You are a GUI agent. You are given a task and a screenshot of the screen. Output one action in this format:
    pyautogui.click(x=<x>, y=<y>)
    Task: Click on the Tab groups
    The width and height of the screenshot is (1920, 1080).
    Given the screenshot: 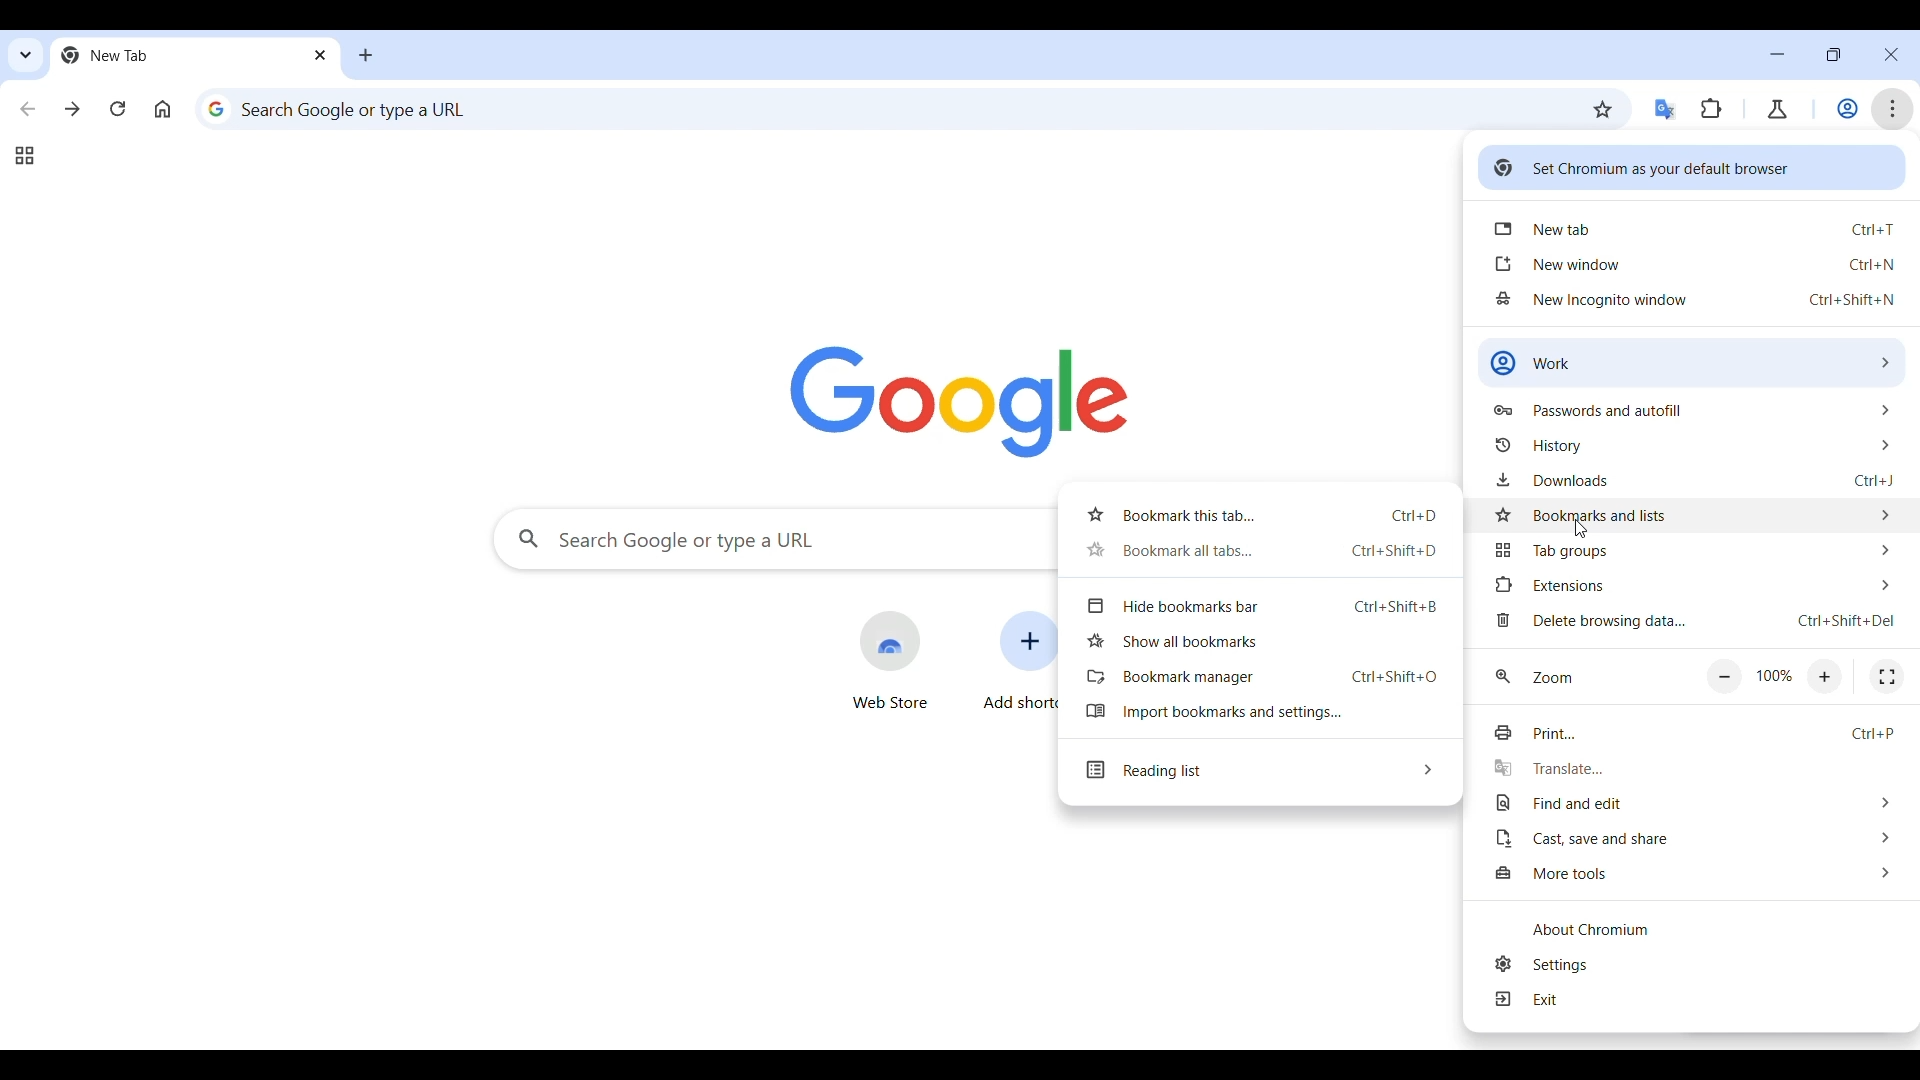 What is the action you would take?
    pyautogui.click(x=1695, y=553)
    